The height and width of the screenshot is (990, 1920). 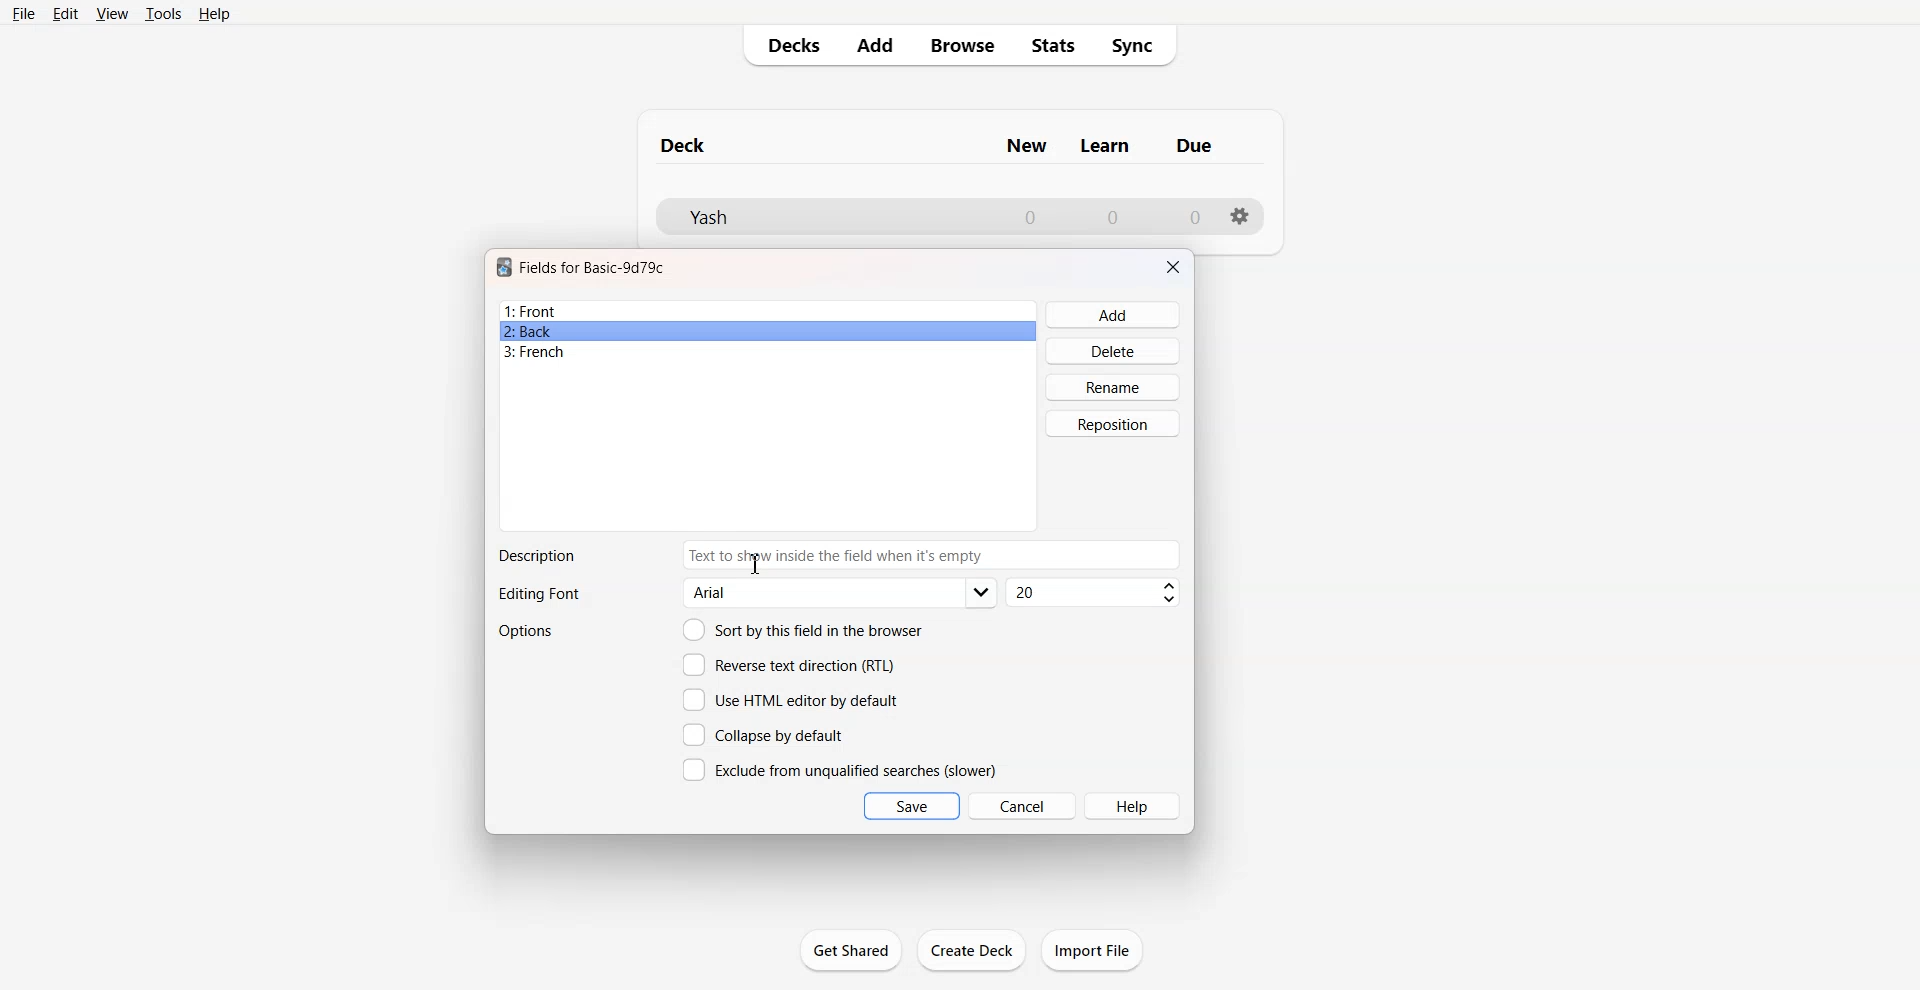 I want to click on View, so click(x=113, y=13).